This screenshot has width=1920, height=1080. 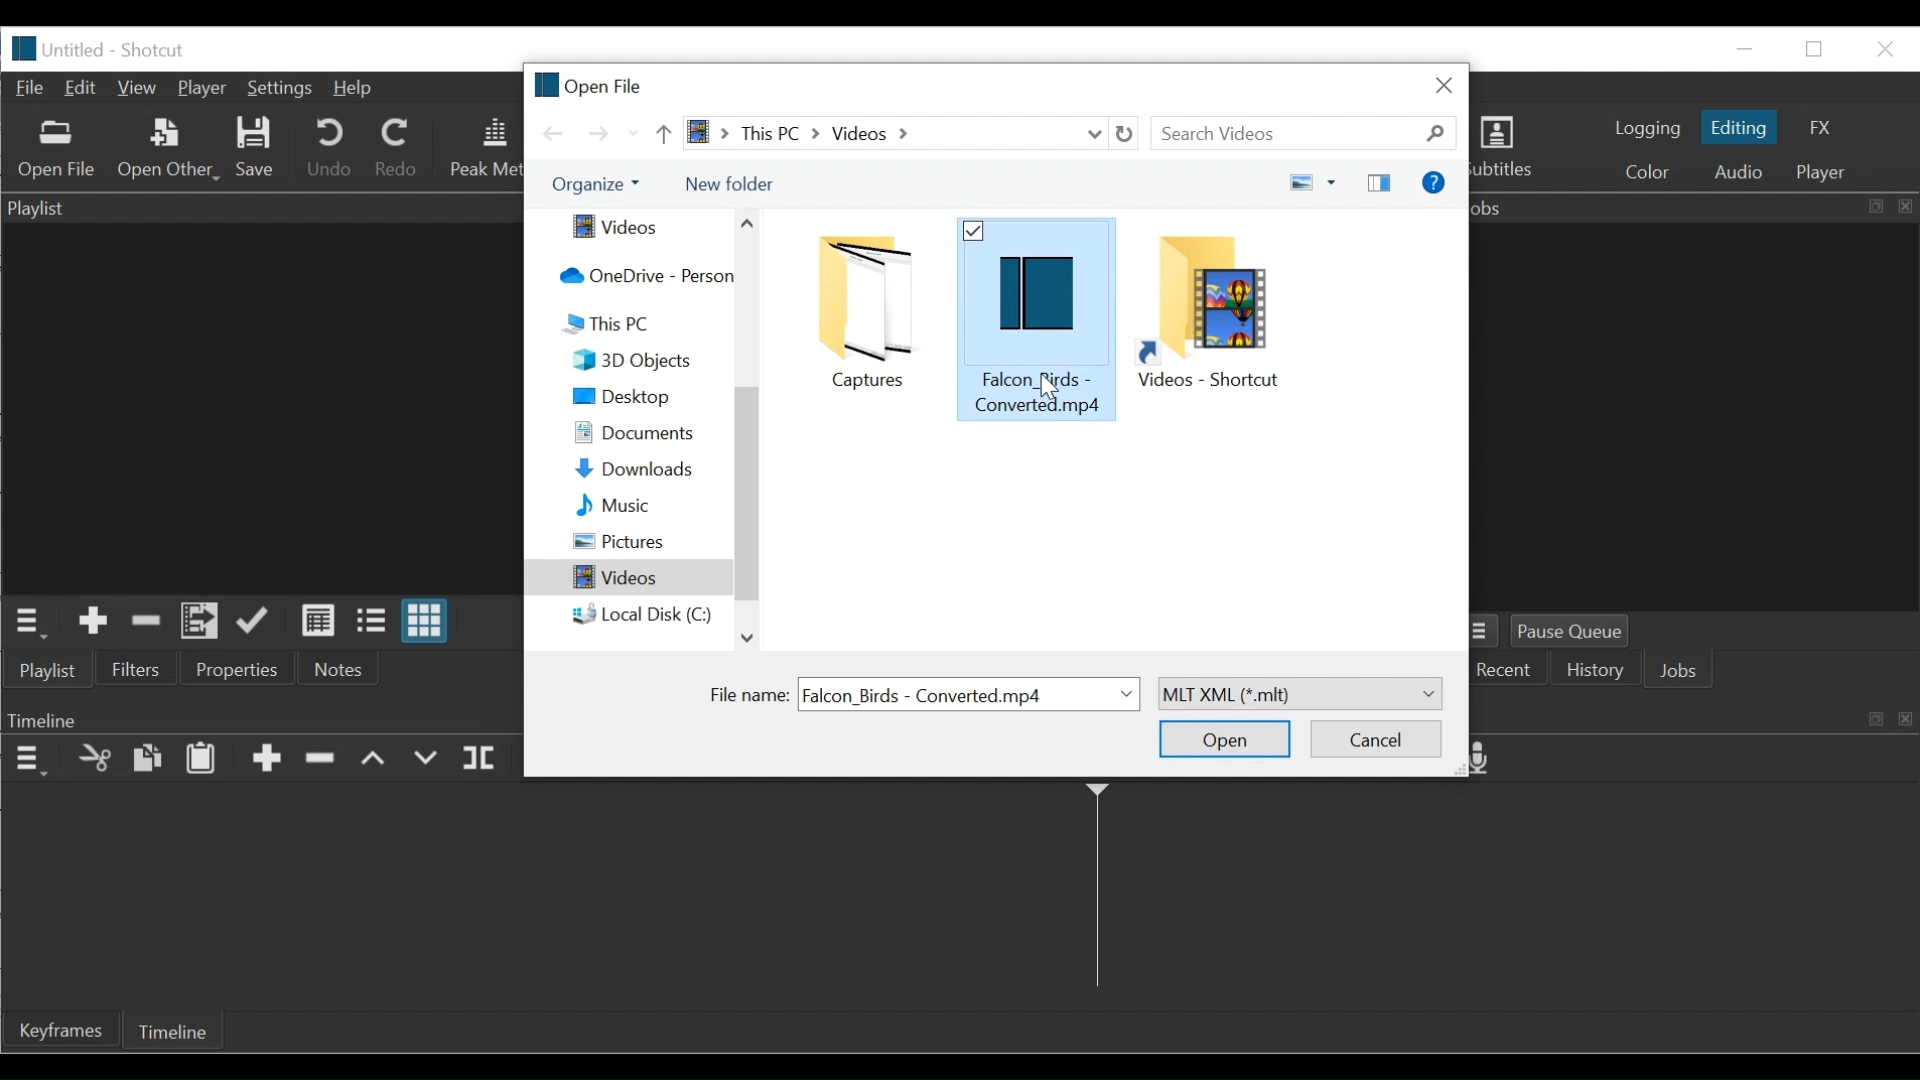 I want to click on View as files, so click(x=376, y=622).